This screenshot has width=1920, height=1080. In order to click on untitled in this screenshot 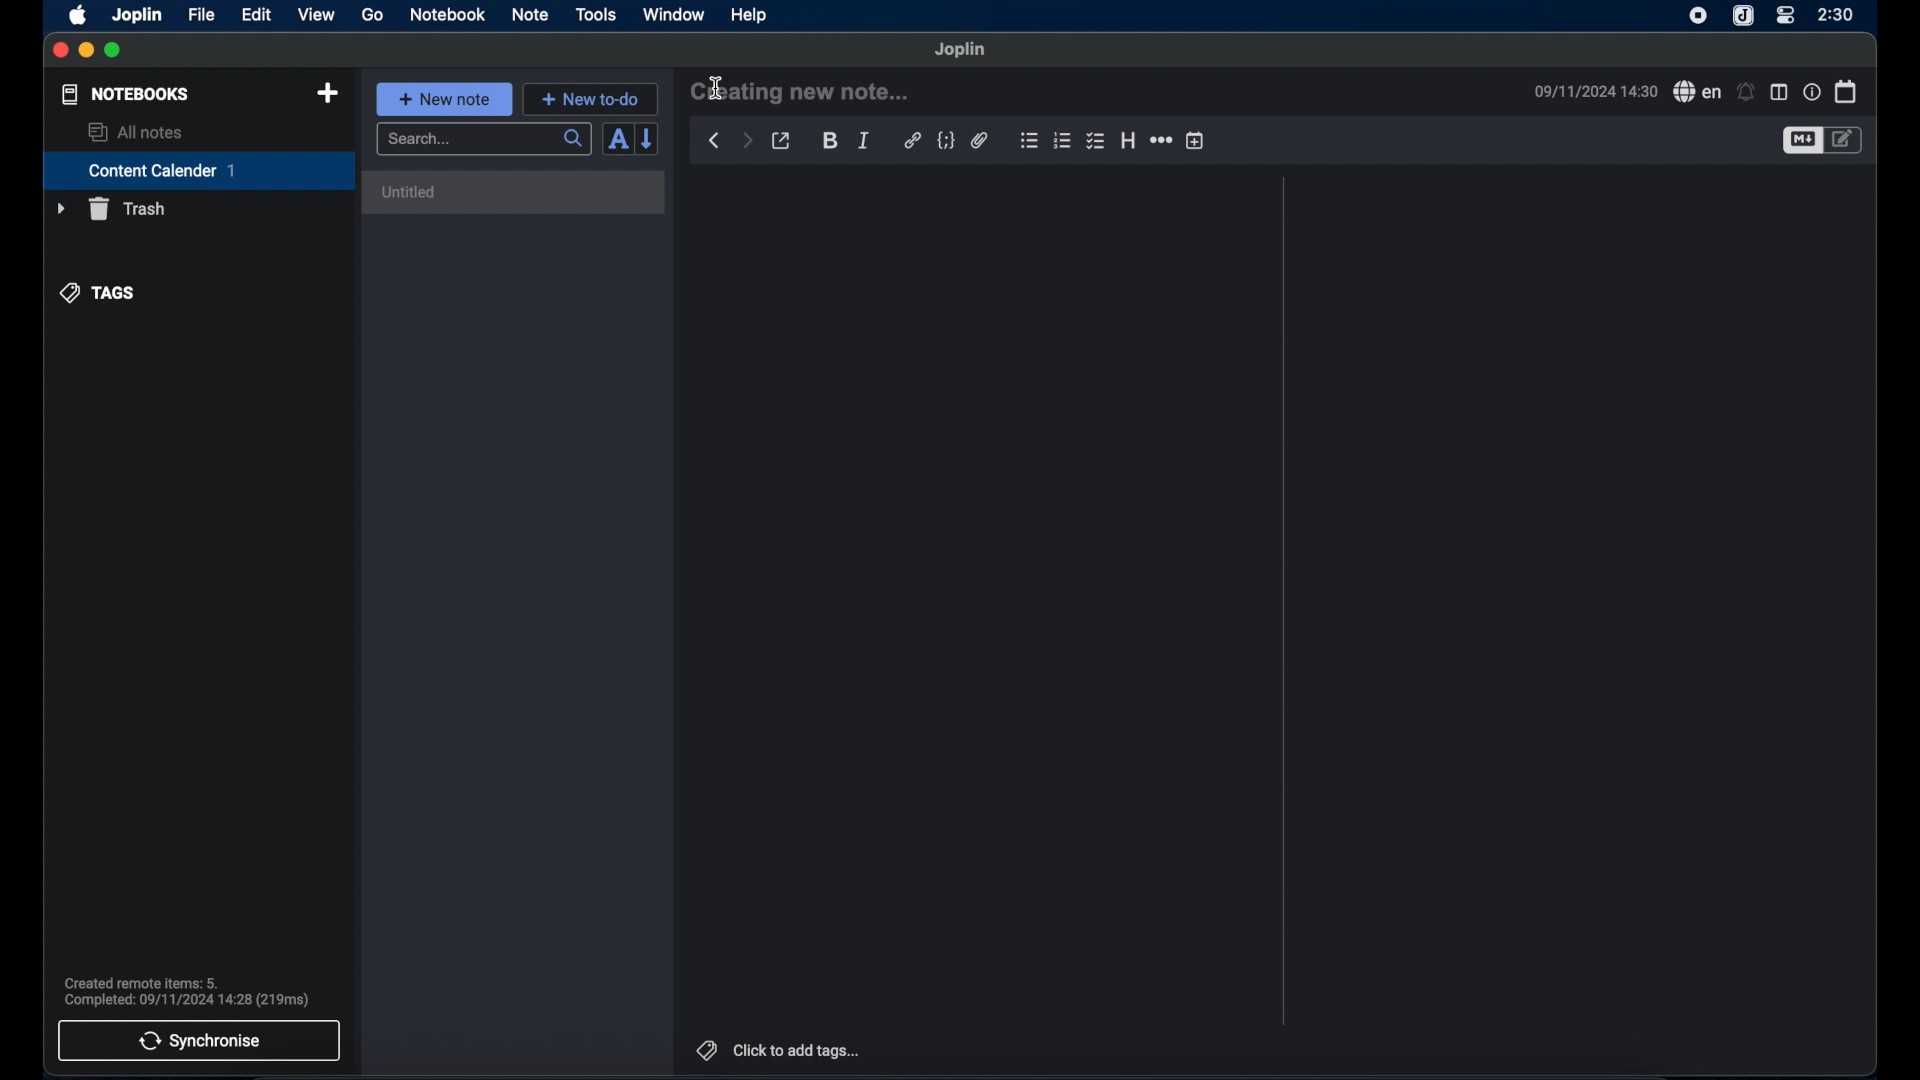, I will do `click(518, 192)`.